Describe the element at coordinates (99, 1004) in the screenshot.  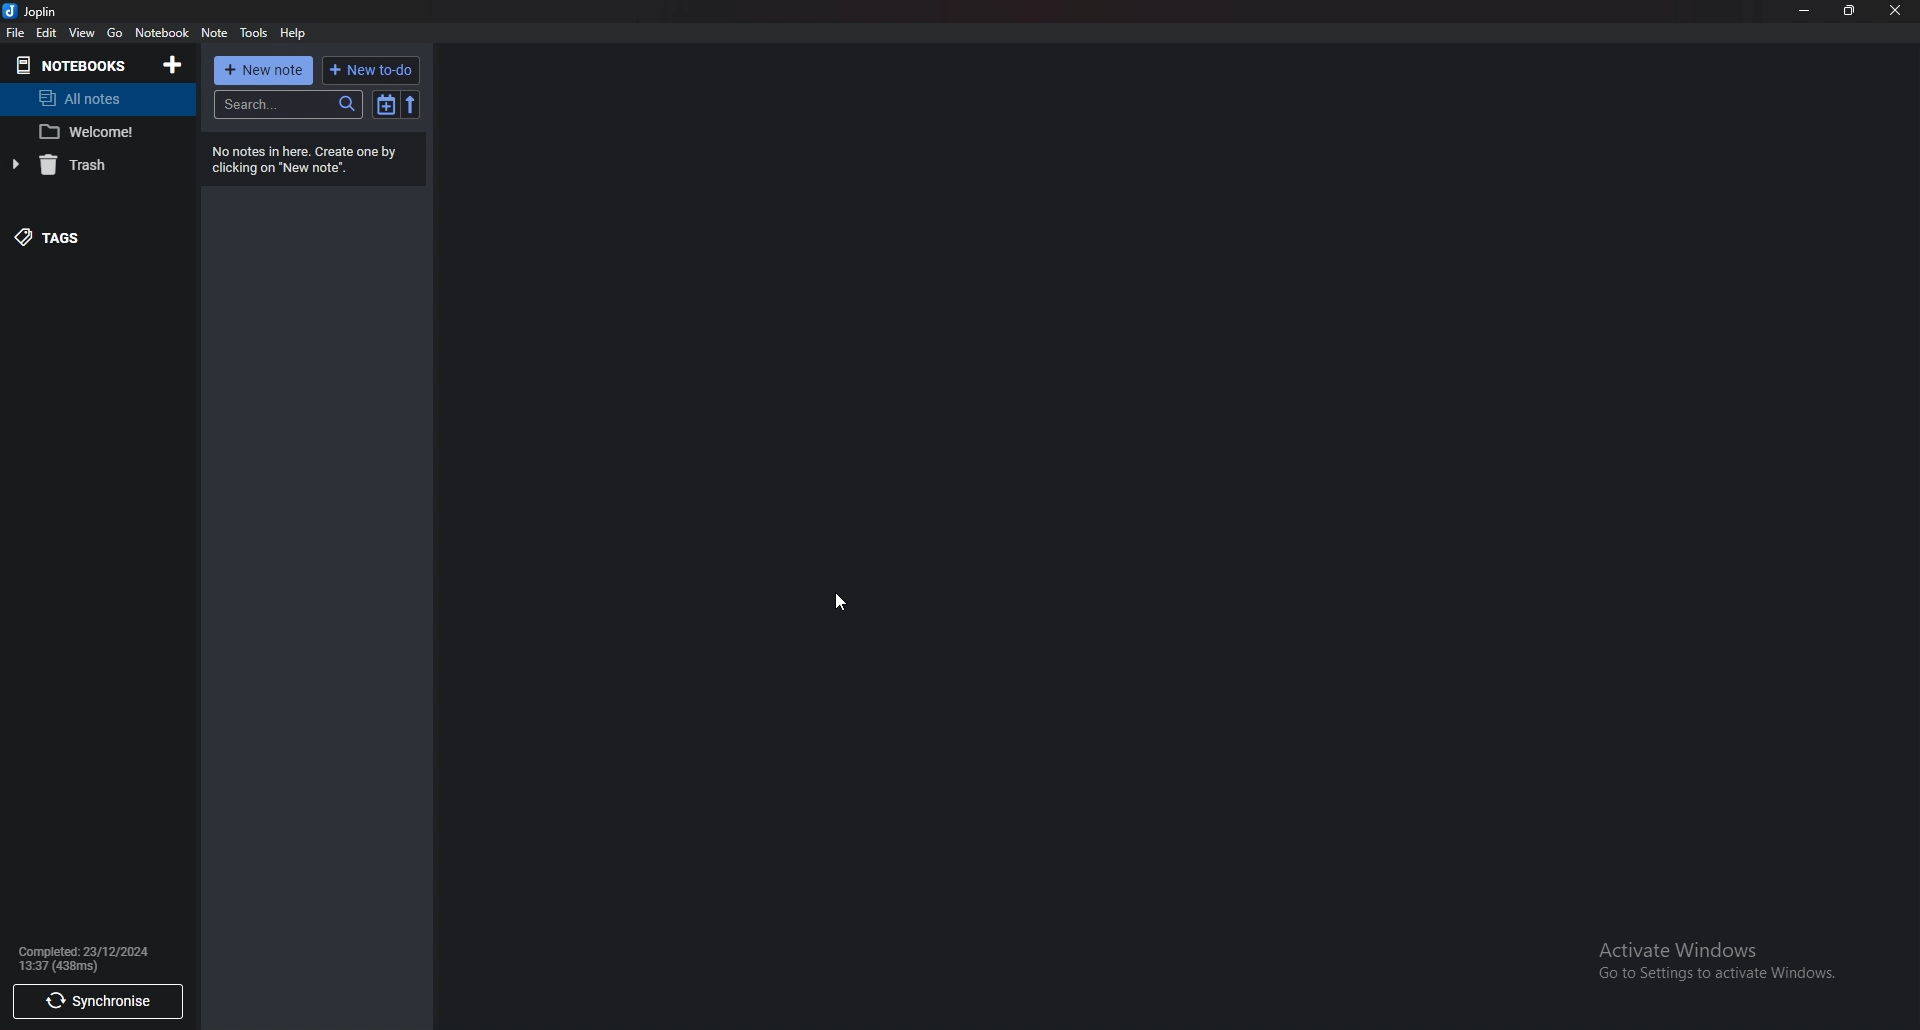
I see `synchronise` at that location.